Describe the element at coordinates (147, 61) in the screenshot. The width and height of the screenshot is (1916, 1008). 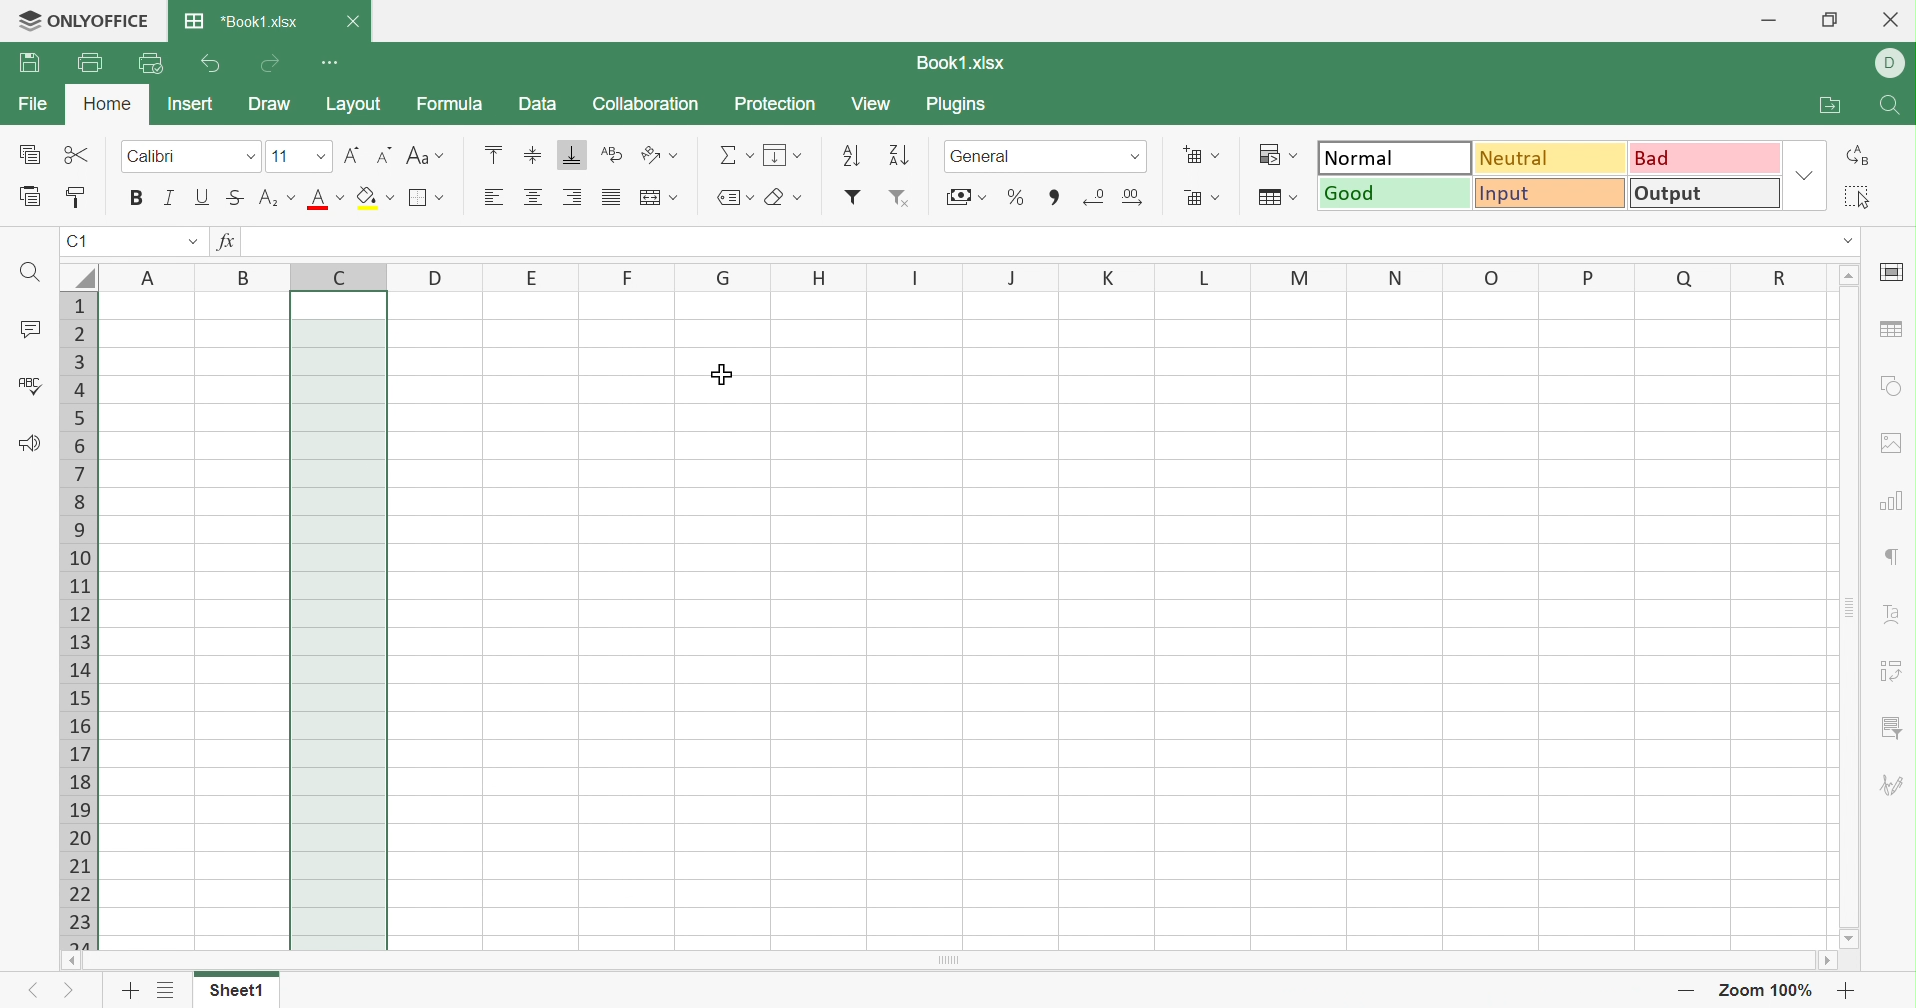
I see `Quick Print` at that location.